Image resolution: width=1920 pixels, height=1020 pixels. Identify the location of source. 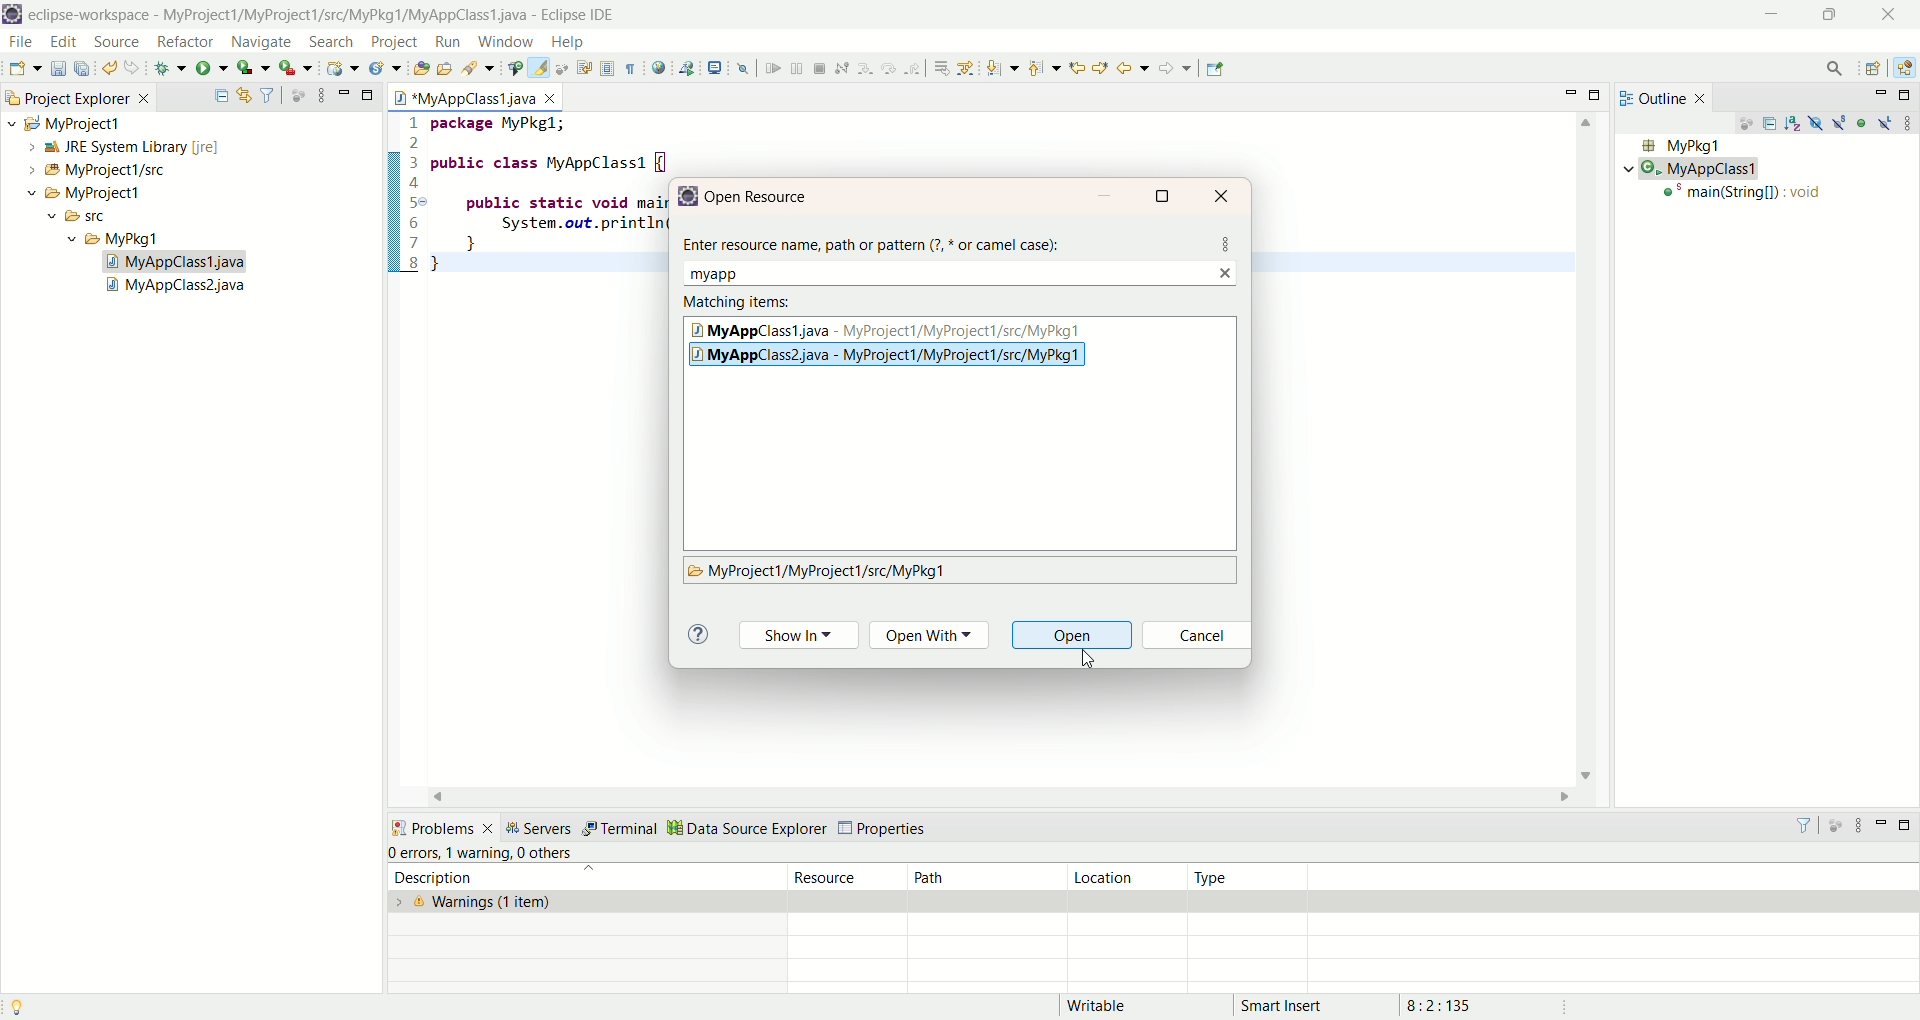
(120, 43).